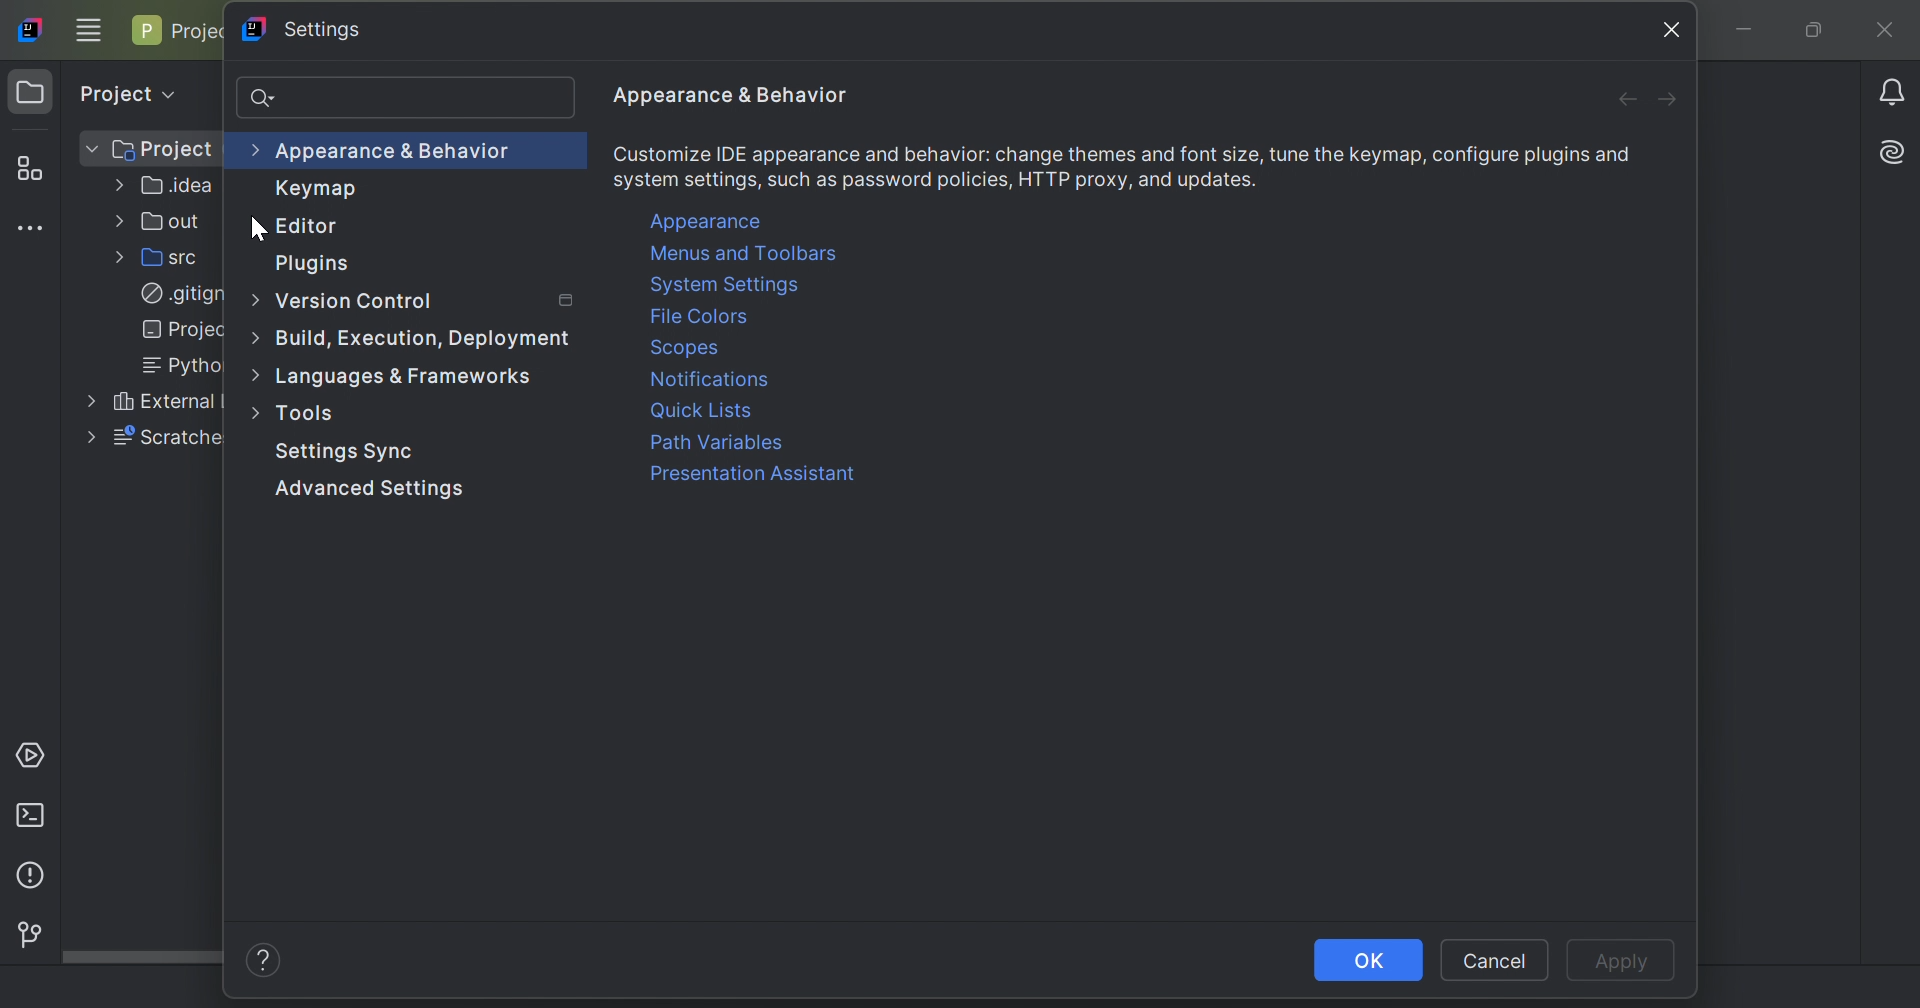 The height and width of the screenshot is (1008, 1920). What do you see at coordinates (708, 222) in the screenshot?
I see `Appearance` at bounding box center [708, 222].